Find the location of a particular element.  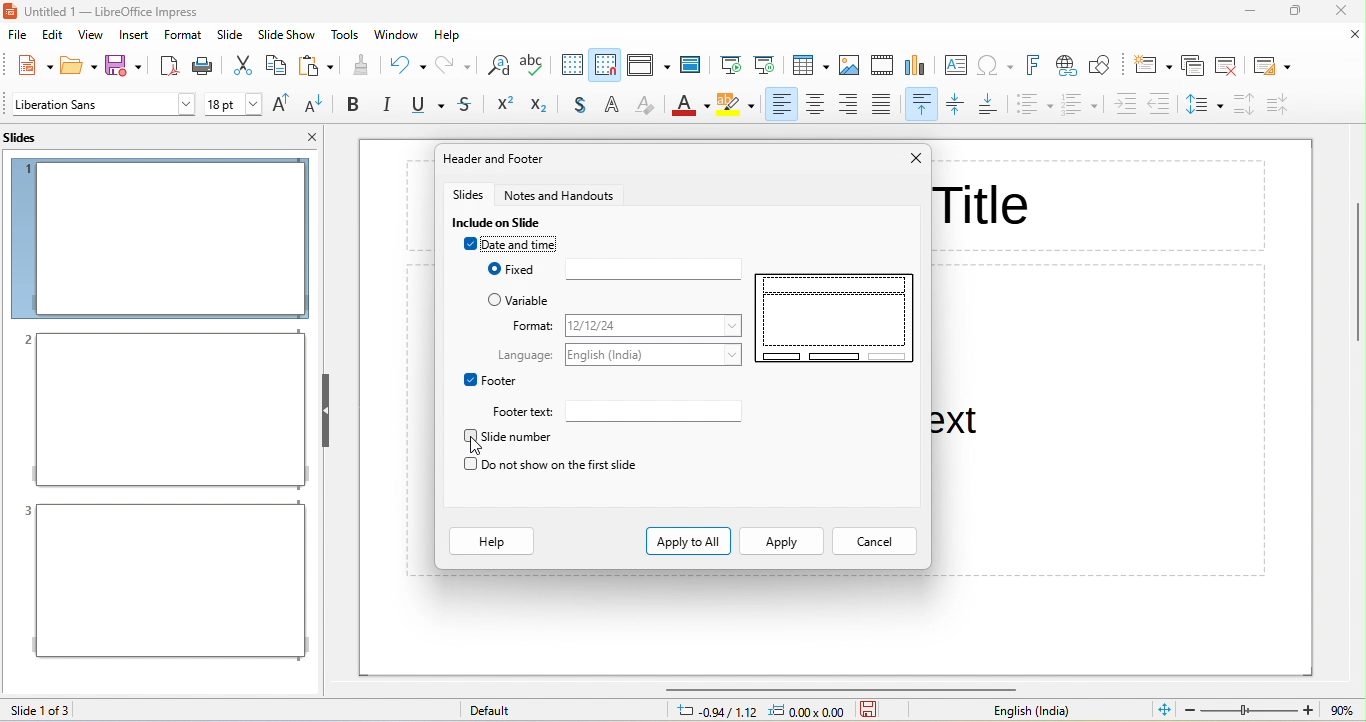

paste is located at coordinates (316, 65).